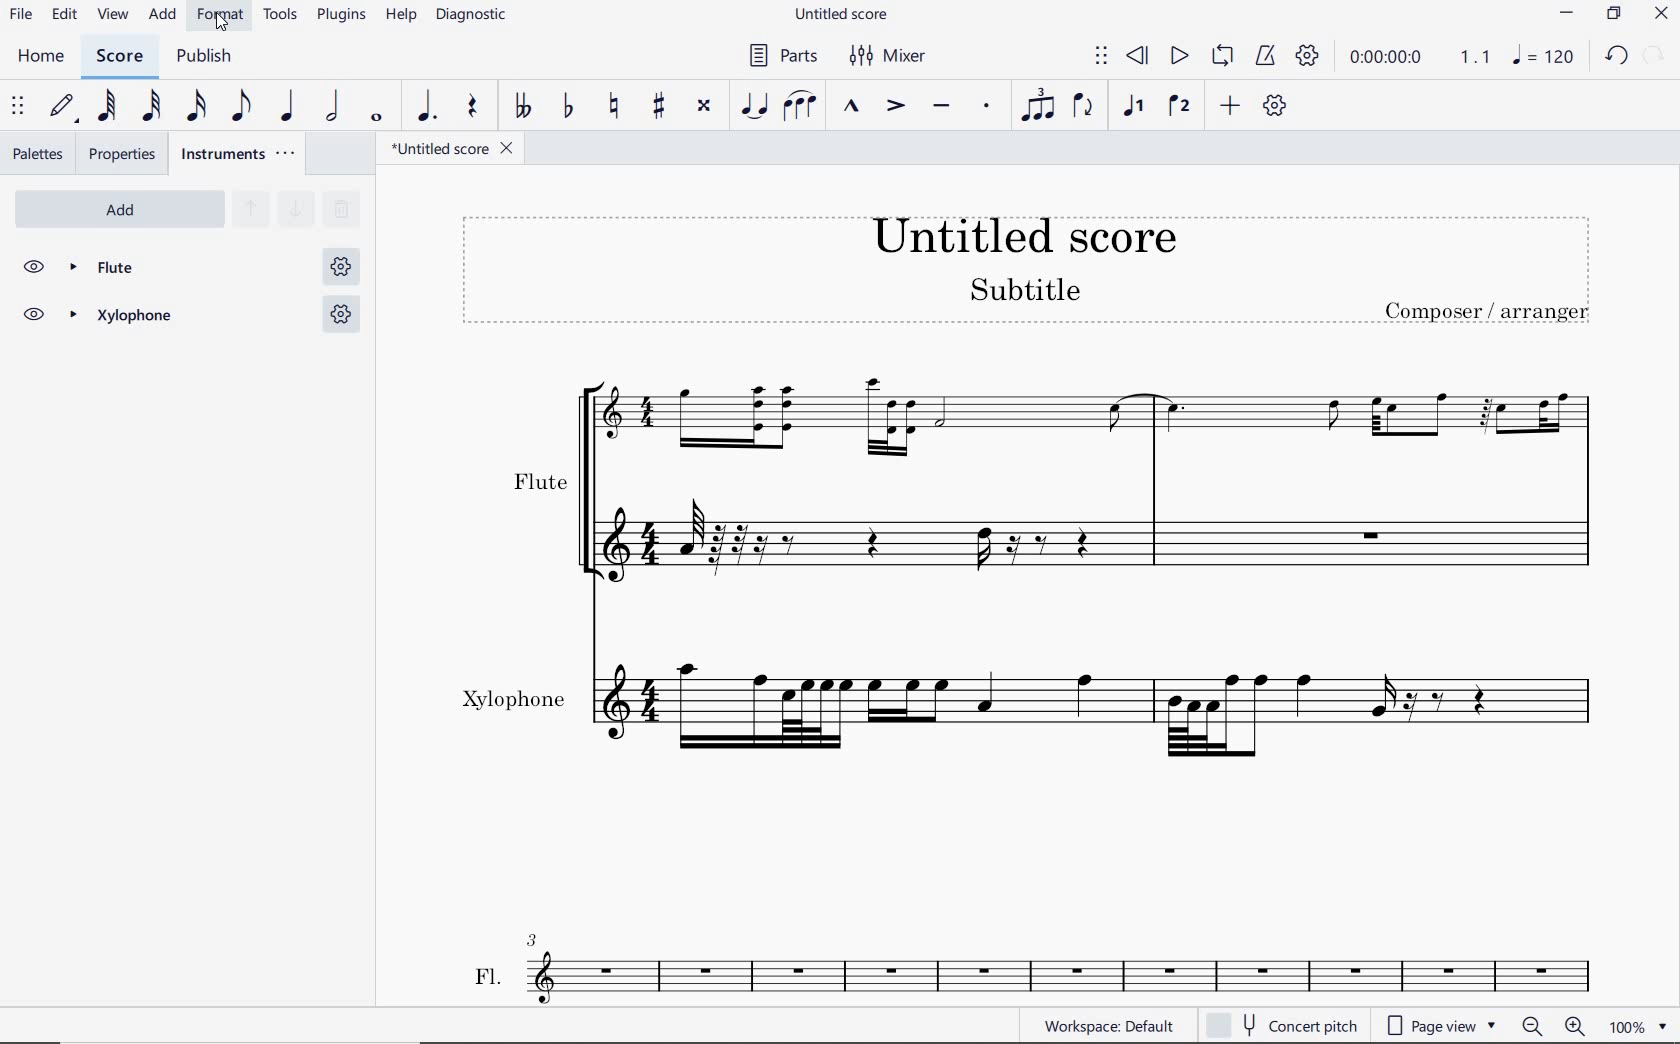 The image size is (1680, 1044). What do you see at coordinates (1265, 56) in the screenshot?
I see `METRONOME` at bounding box center [1265, 56].